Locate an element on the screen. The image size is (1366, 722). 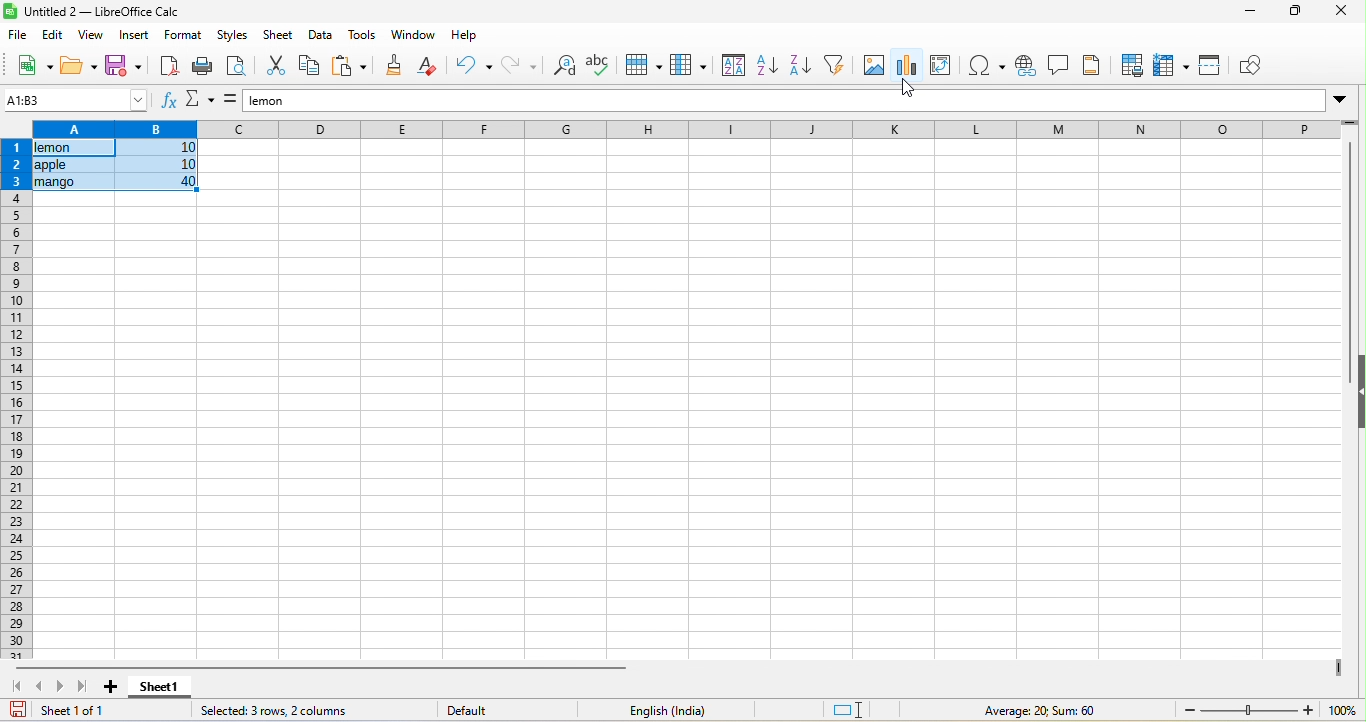
a1:b3 is located at coordinates (76, 100).